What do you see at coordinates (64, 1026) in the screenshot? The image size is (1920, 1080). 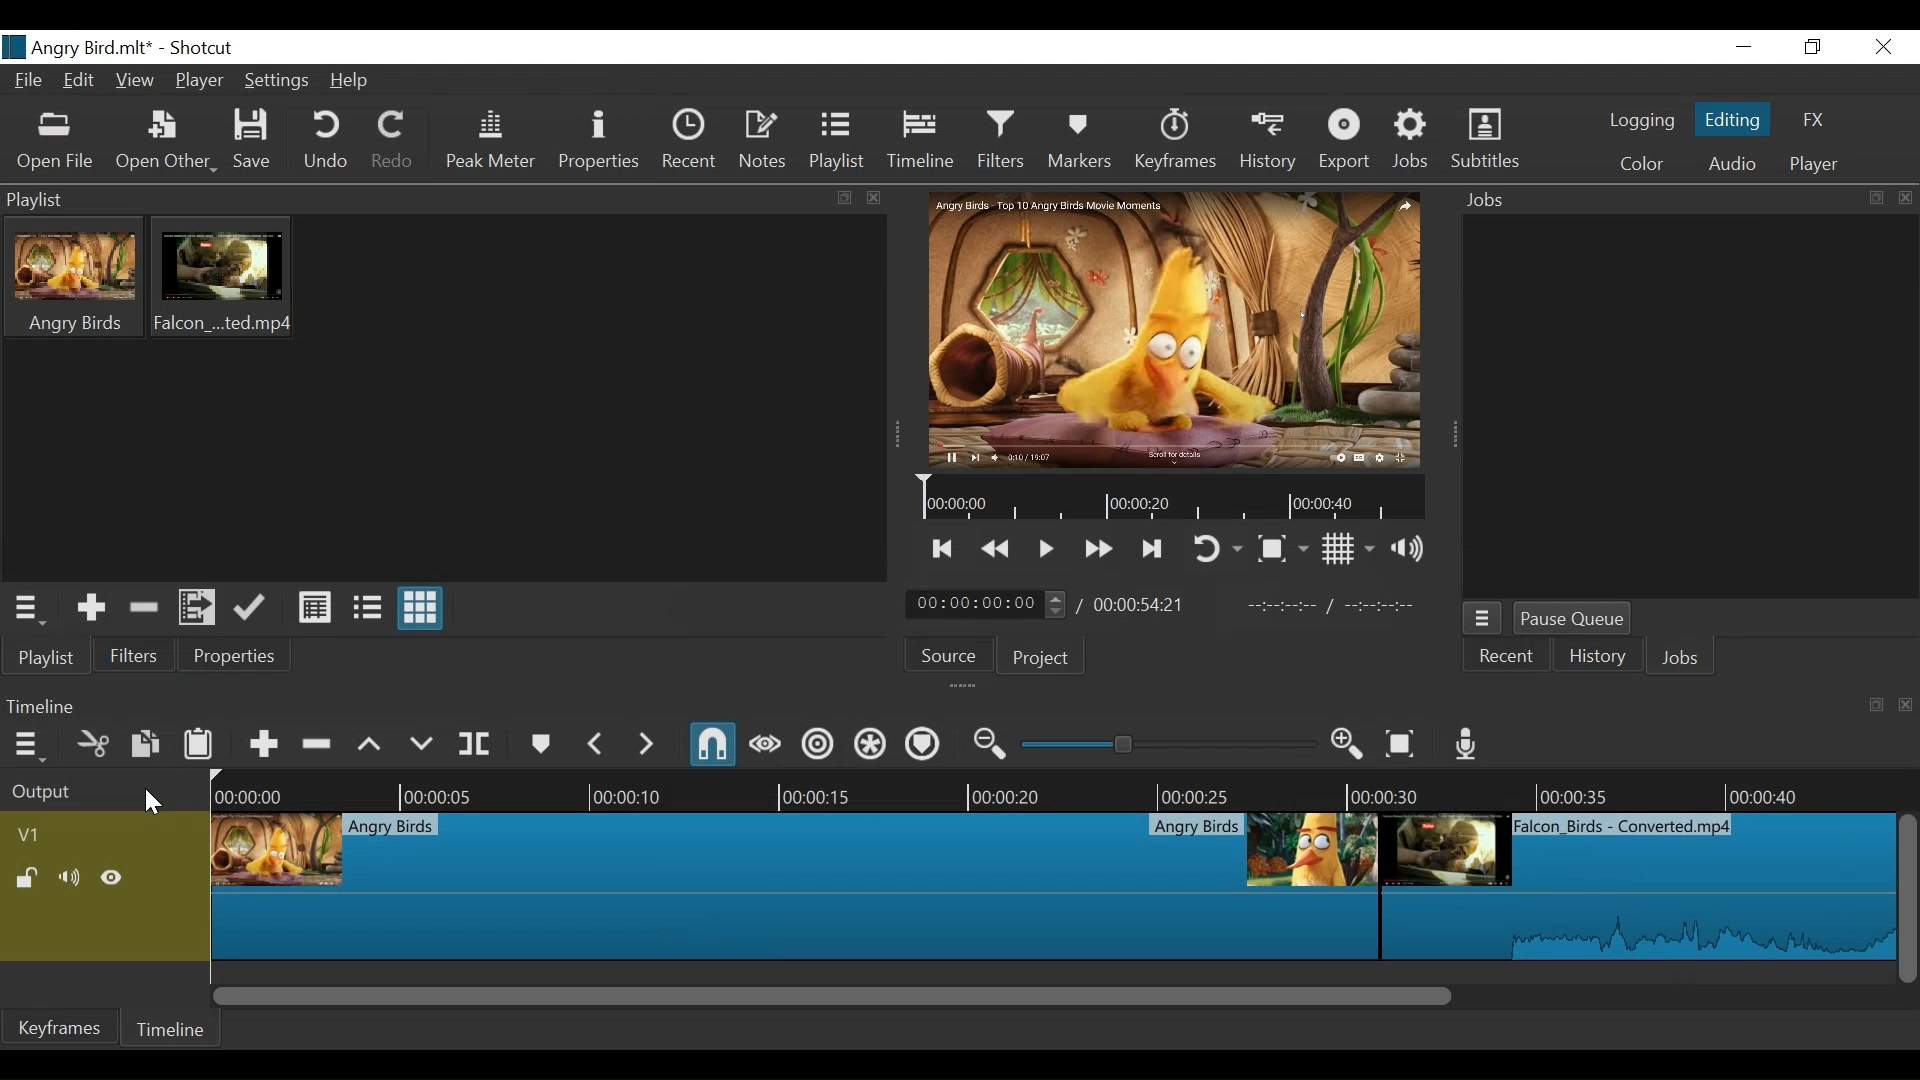 I see `Keyframe` at bounding box center [64, 1026].